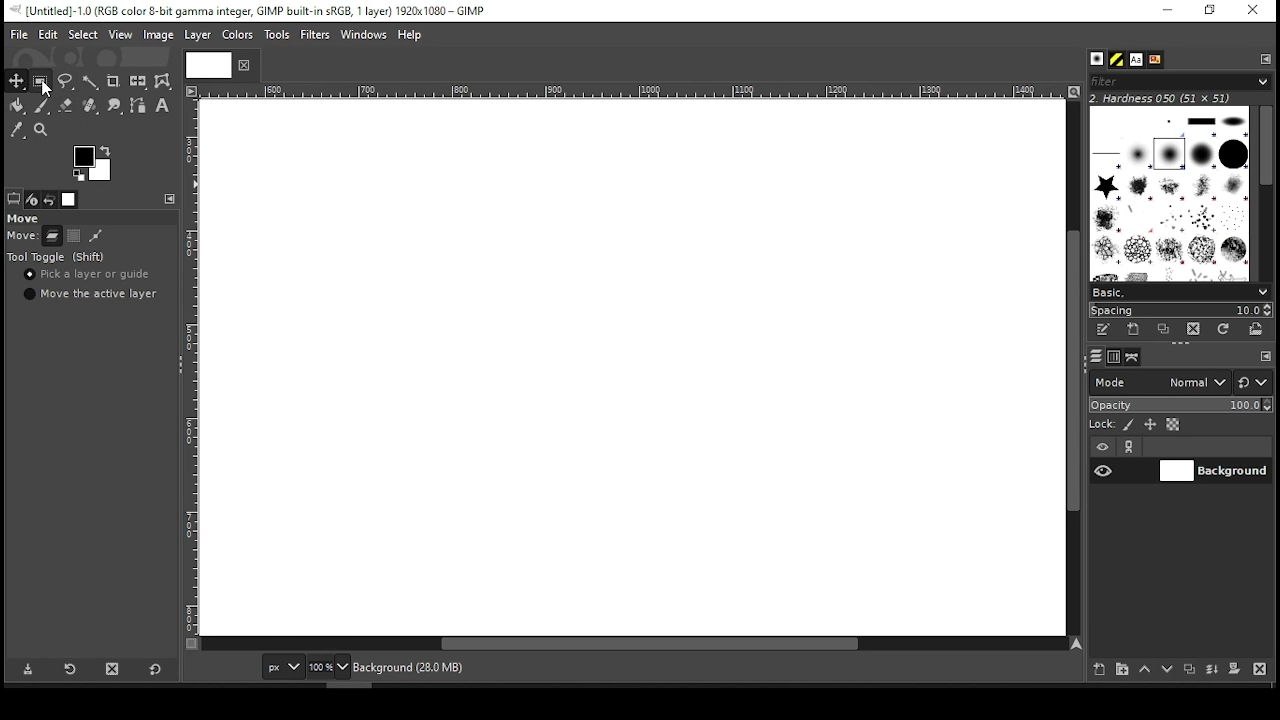 Image resolution: width=1280 pixels, height=720 pixels. What do you see at coordinates (1172, 425) in the screenshot?
I see `lock alpha channel` at bounding box center [1172, 425].